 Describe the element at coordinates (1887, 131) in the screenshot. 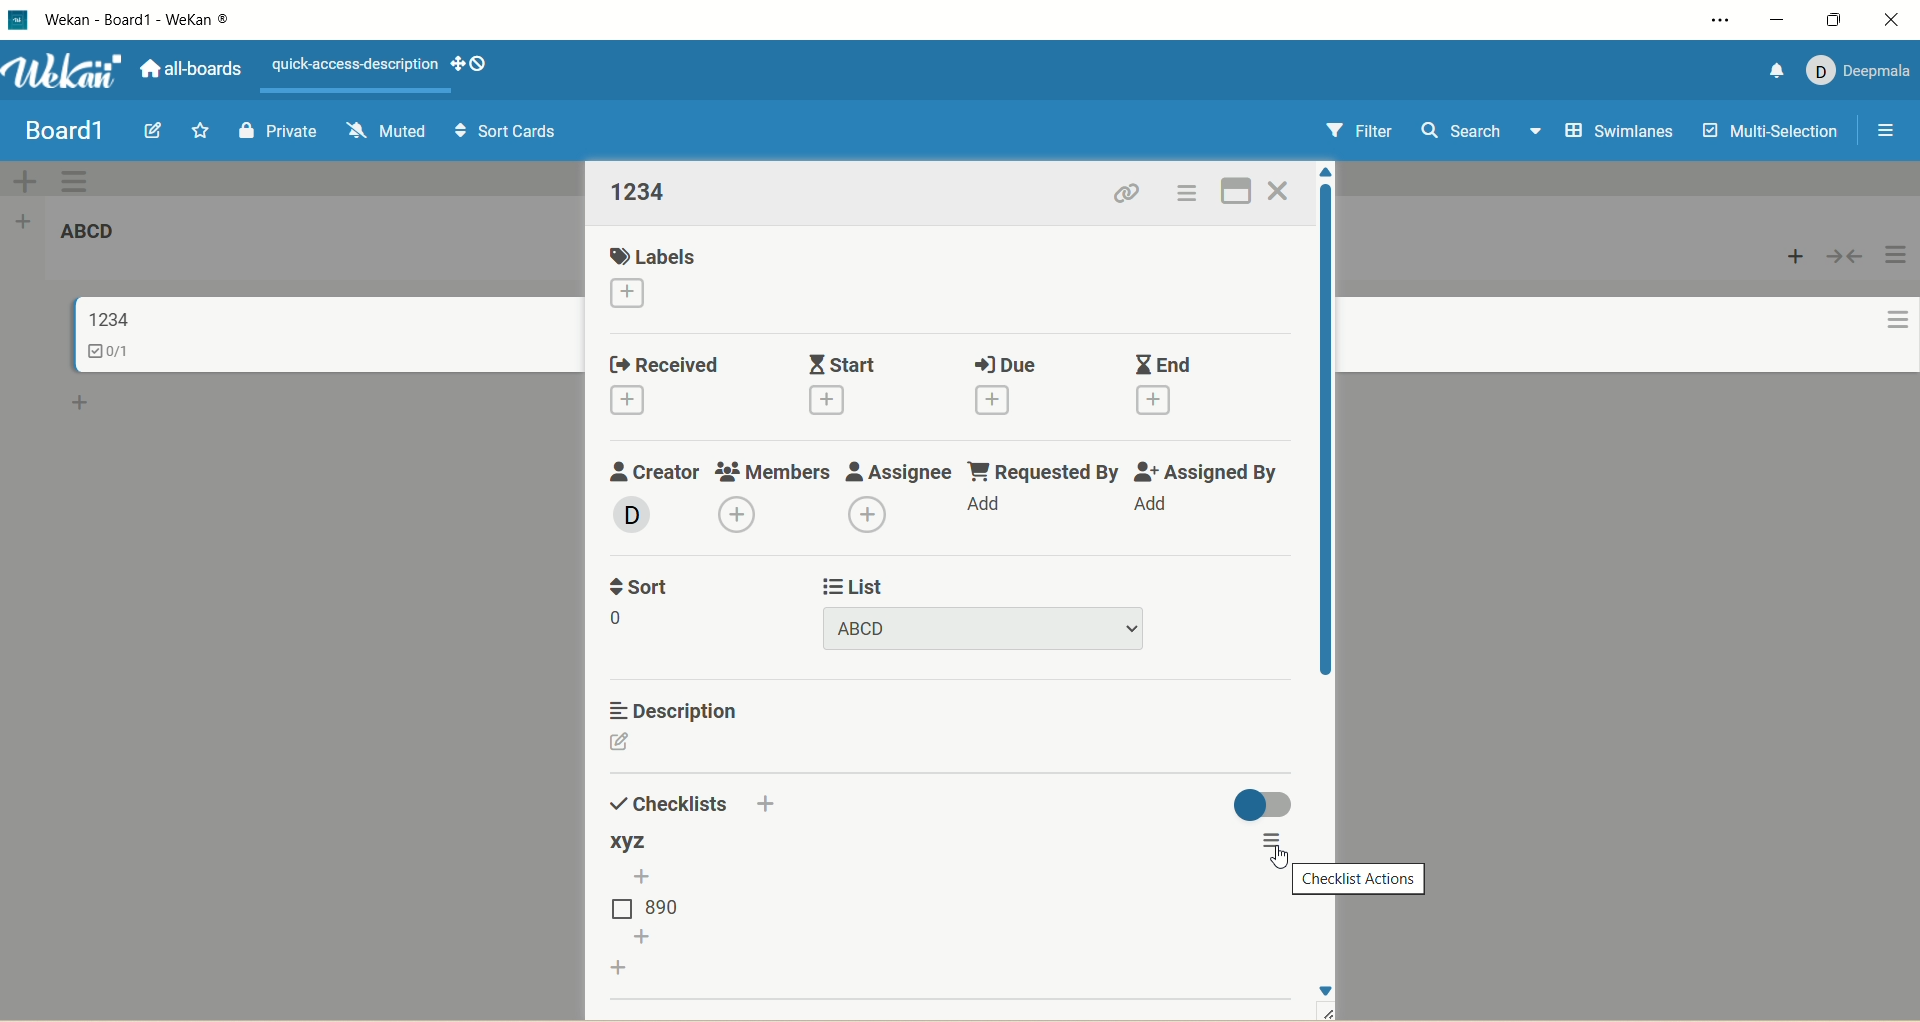

I see `open/close sidebar` at that location.